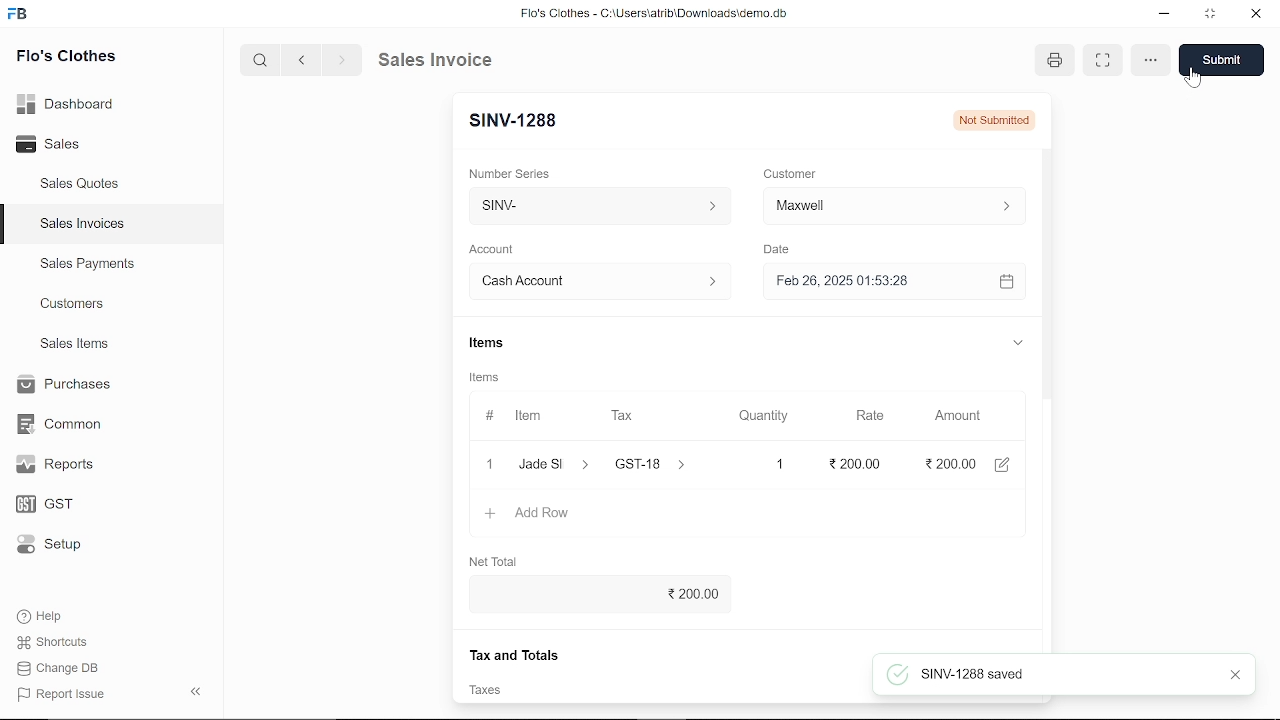 This screenshot has width=1280, height=720. What do you see at coordinates (1006, 281) in the screenshot?
I see `open calender` at bounding box center [1006, 281].